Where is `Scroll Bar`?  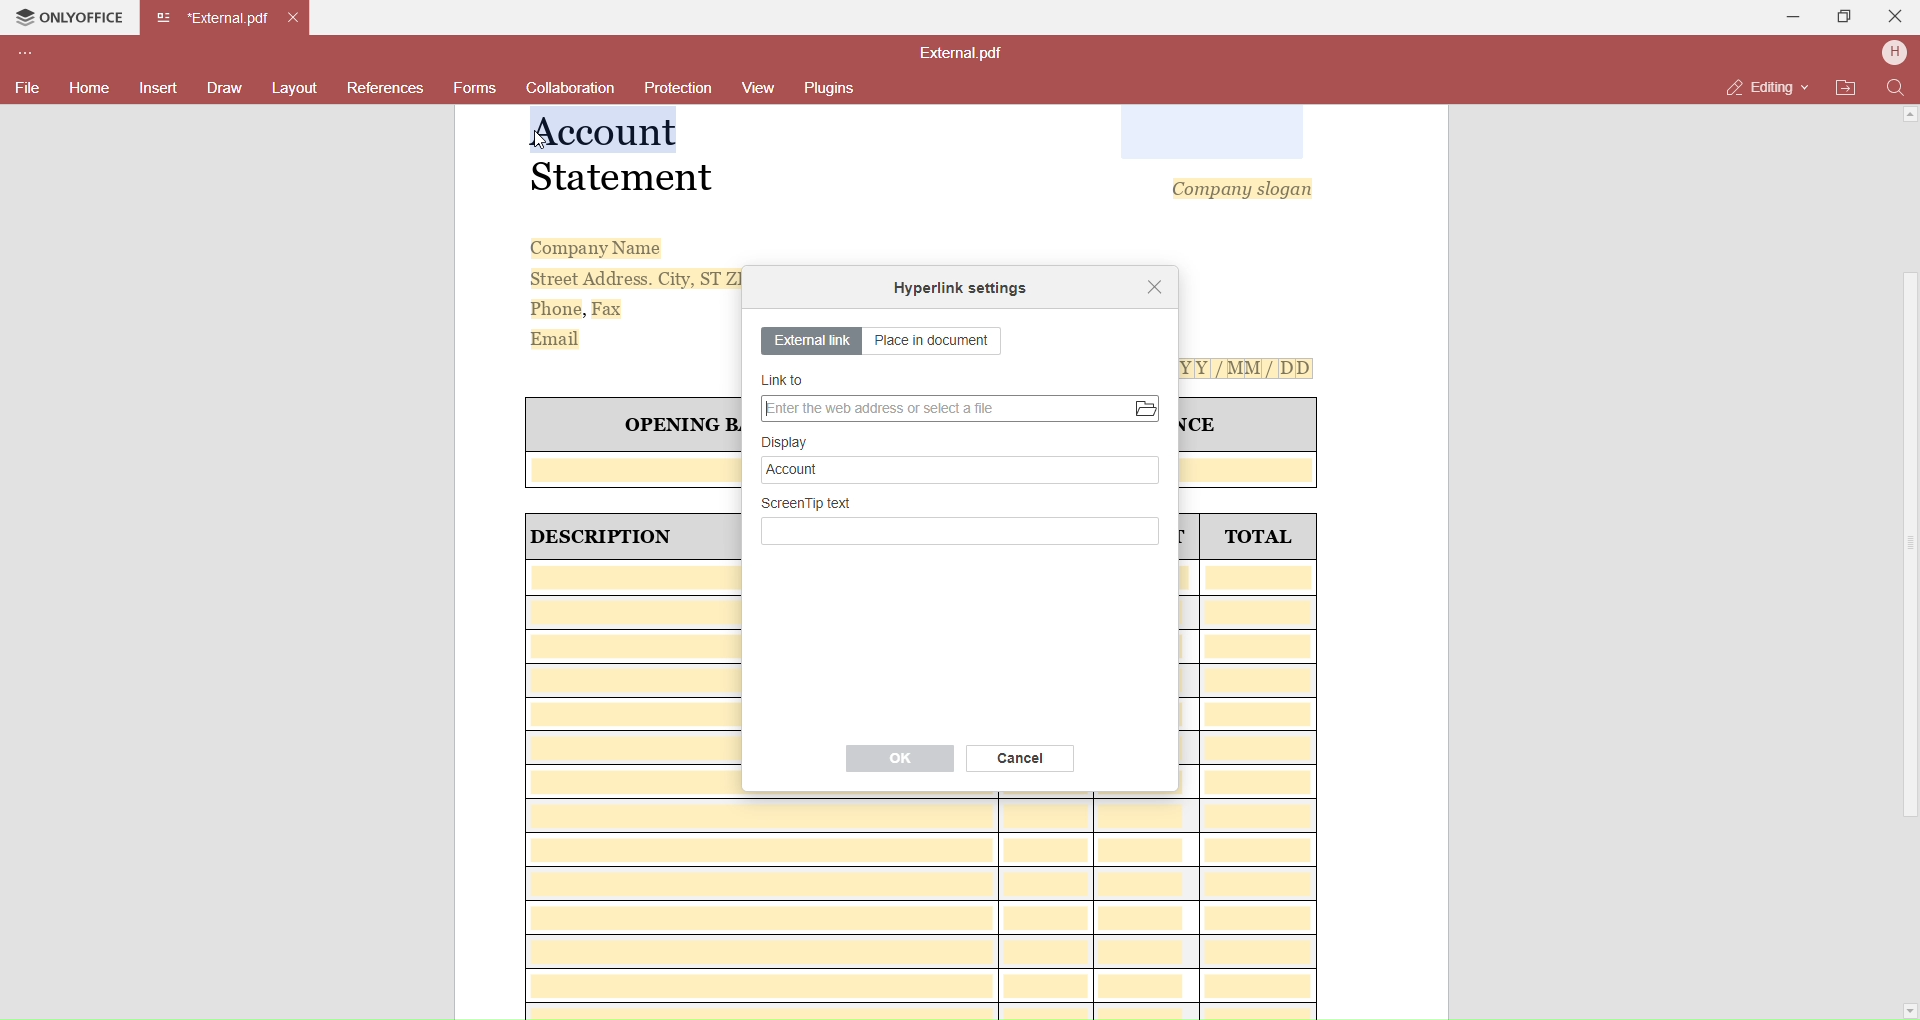 Scroll Bar is located at coordinates (1907, 546).